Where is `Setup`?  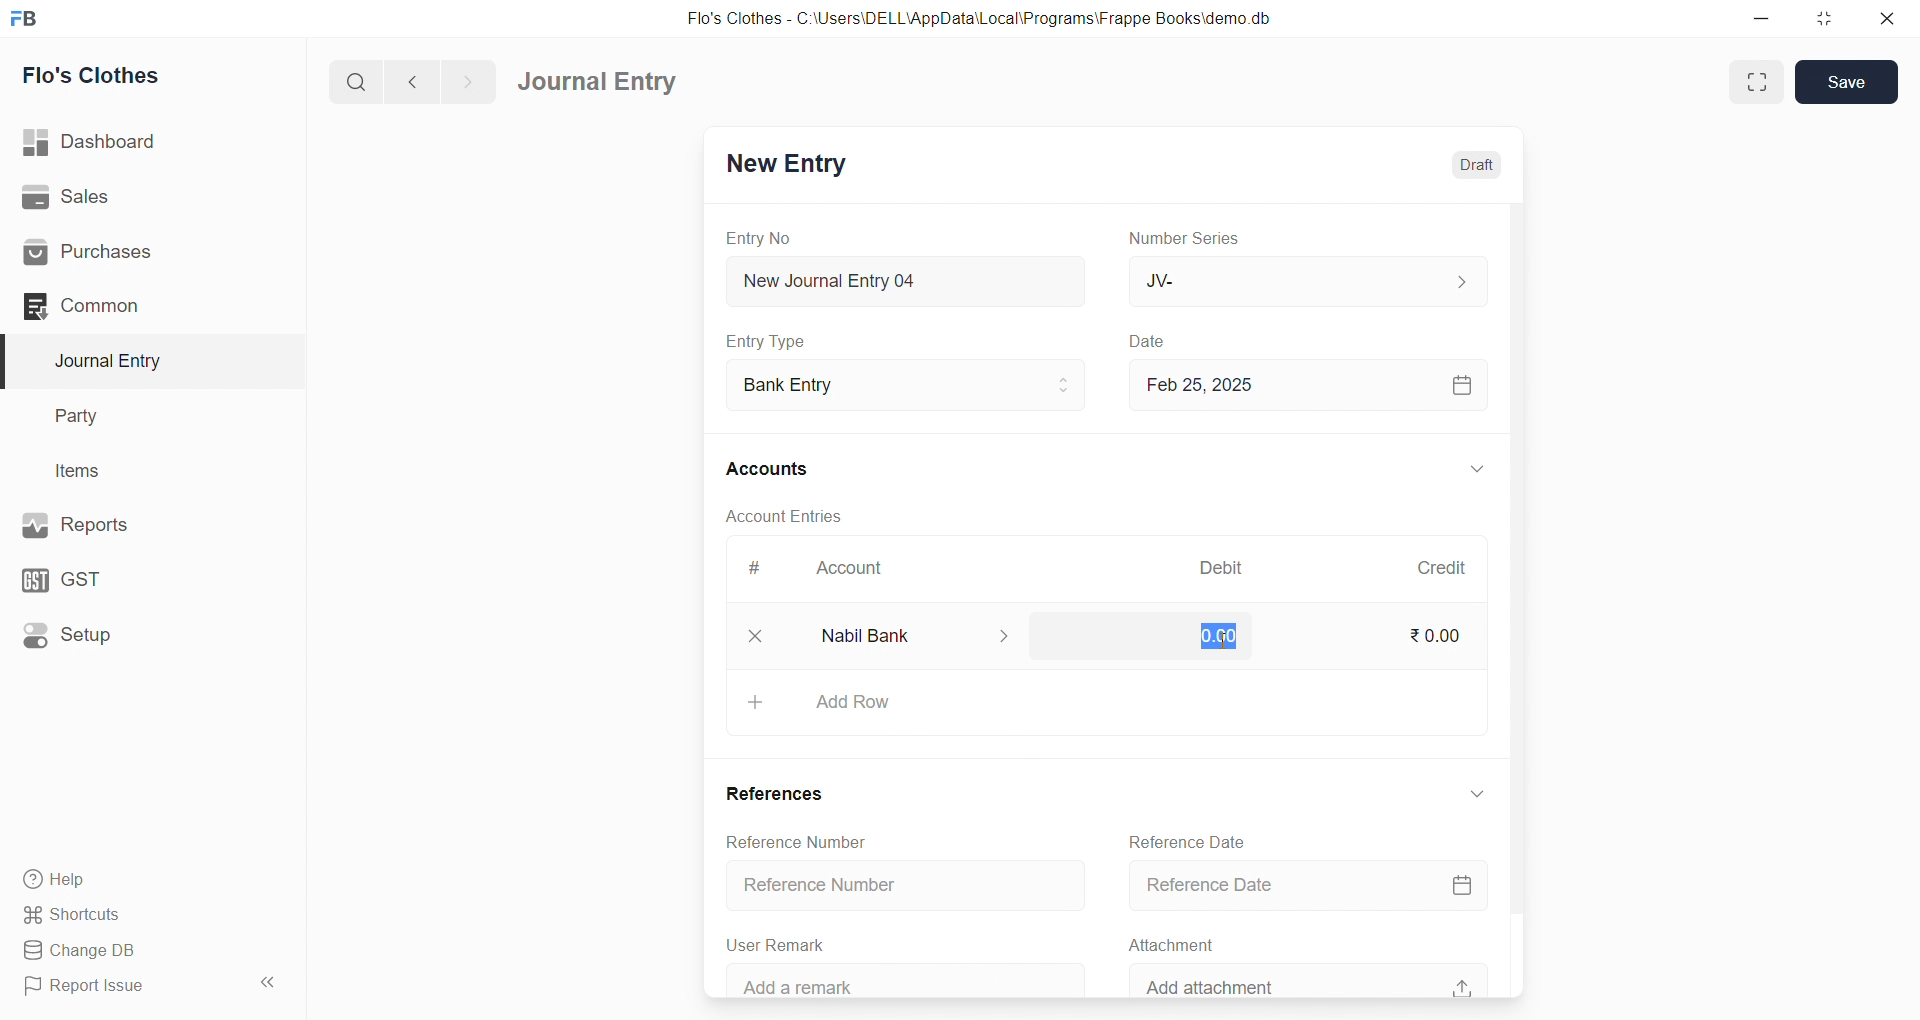
Setup is located at coordinates (141, 633).